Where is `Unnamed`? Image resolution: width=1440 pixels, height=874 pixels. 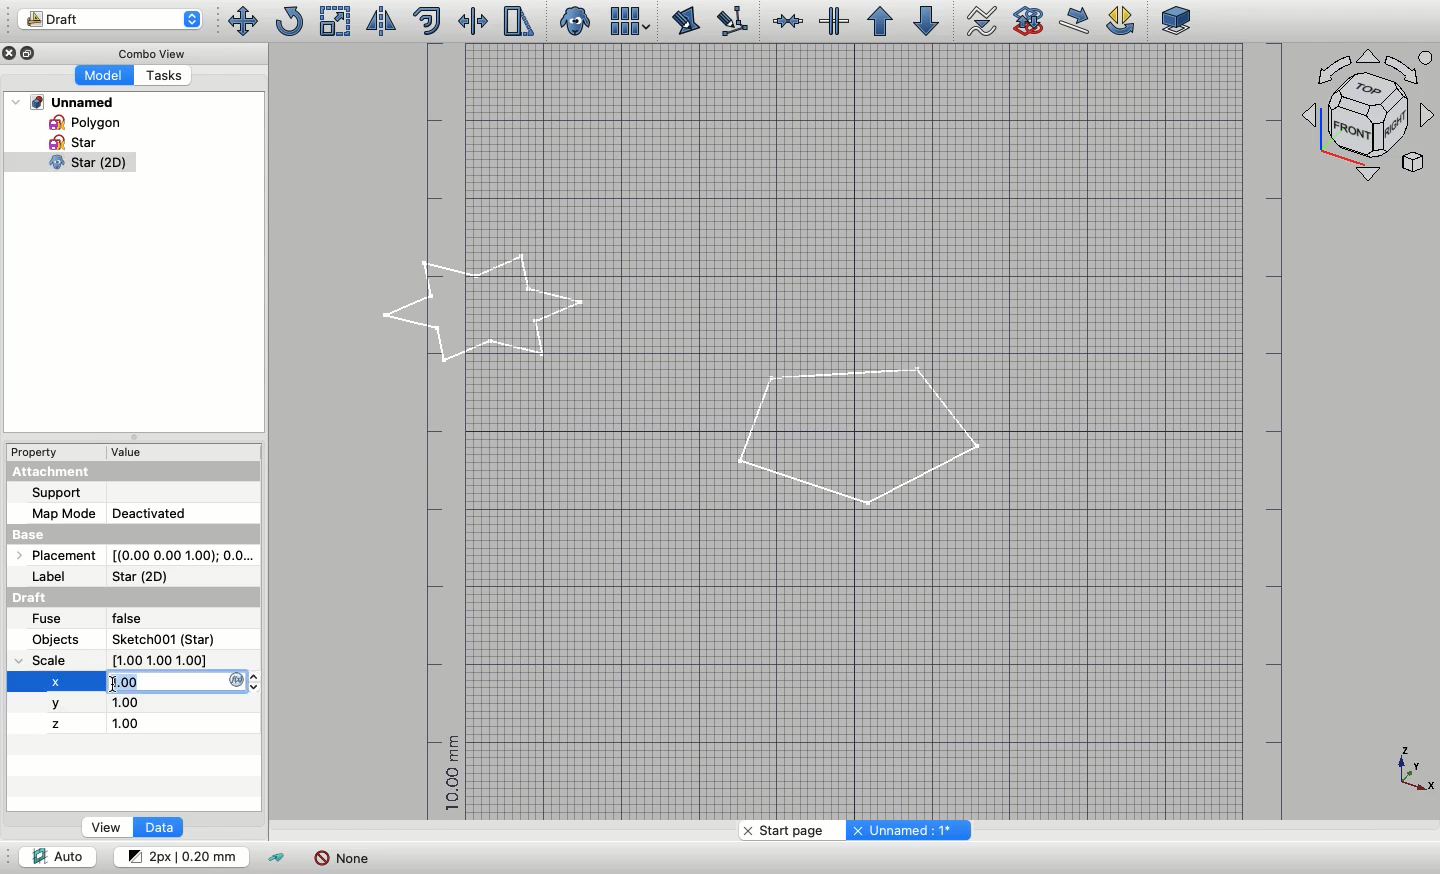 Unnamed is located at coordinates (64, 102).